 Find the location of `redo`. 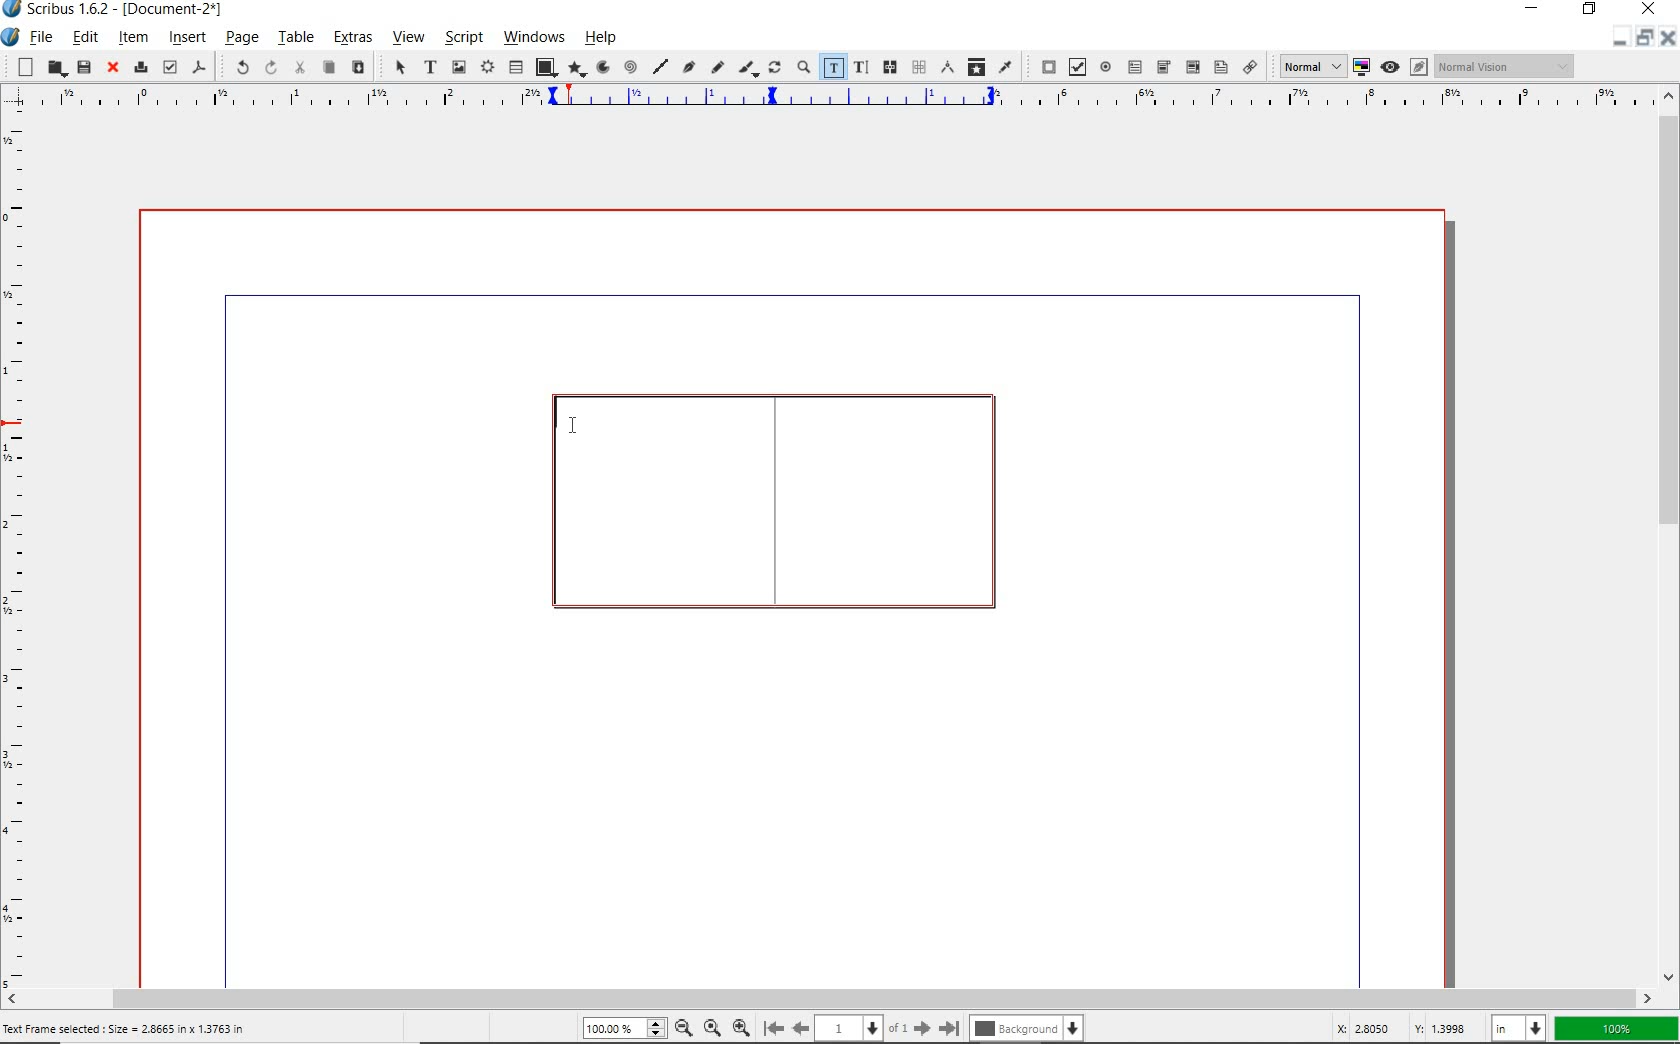

redo is located at coordinates (269, 67).